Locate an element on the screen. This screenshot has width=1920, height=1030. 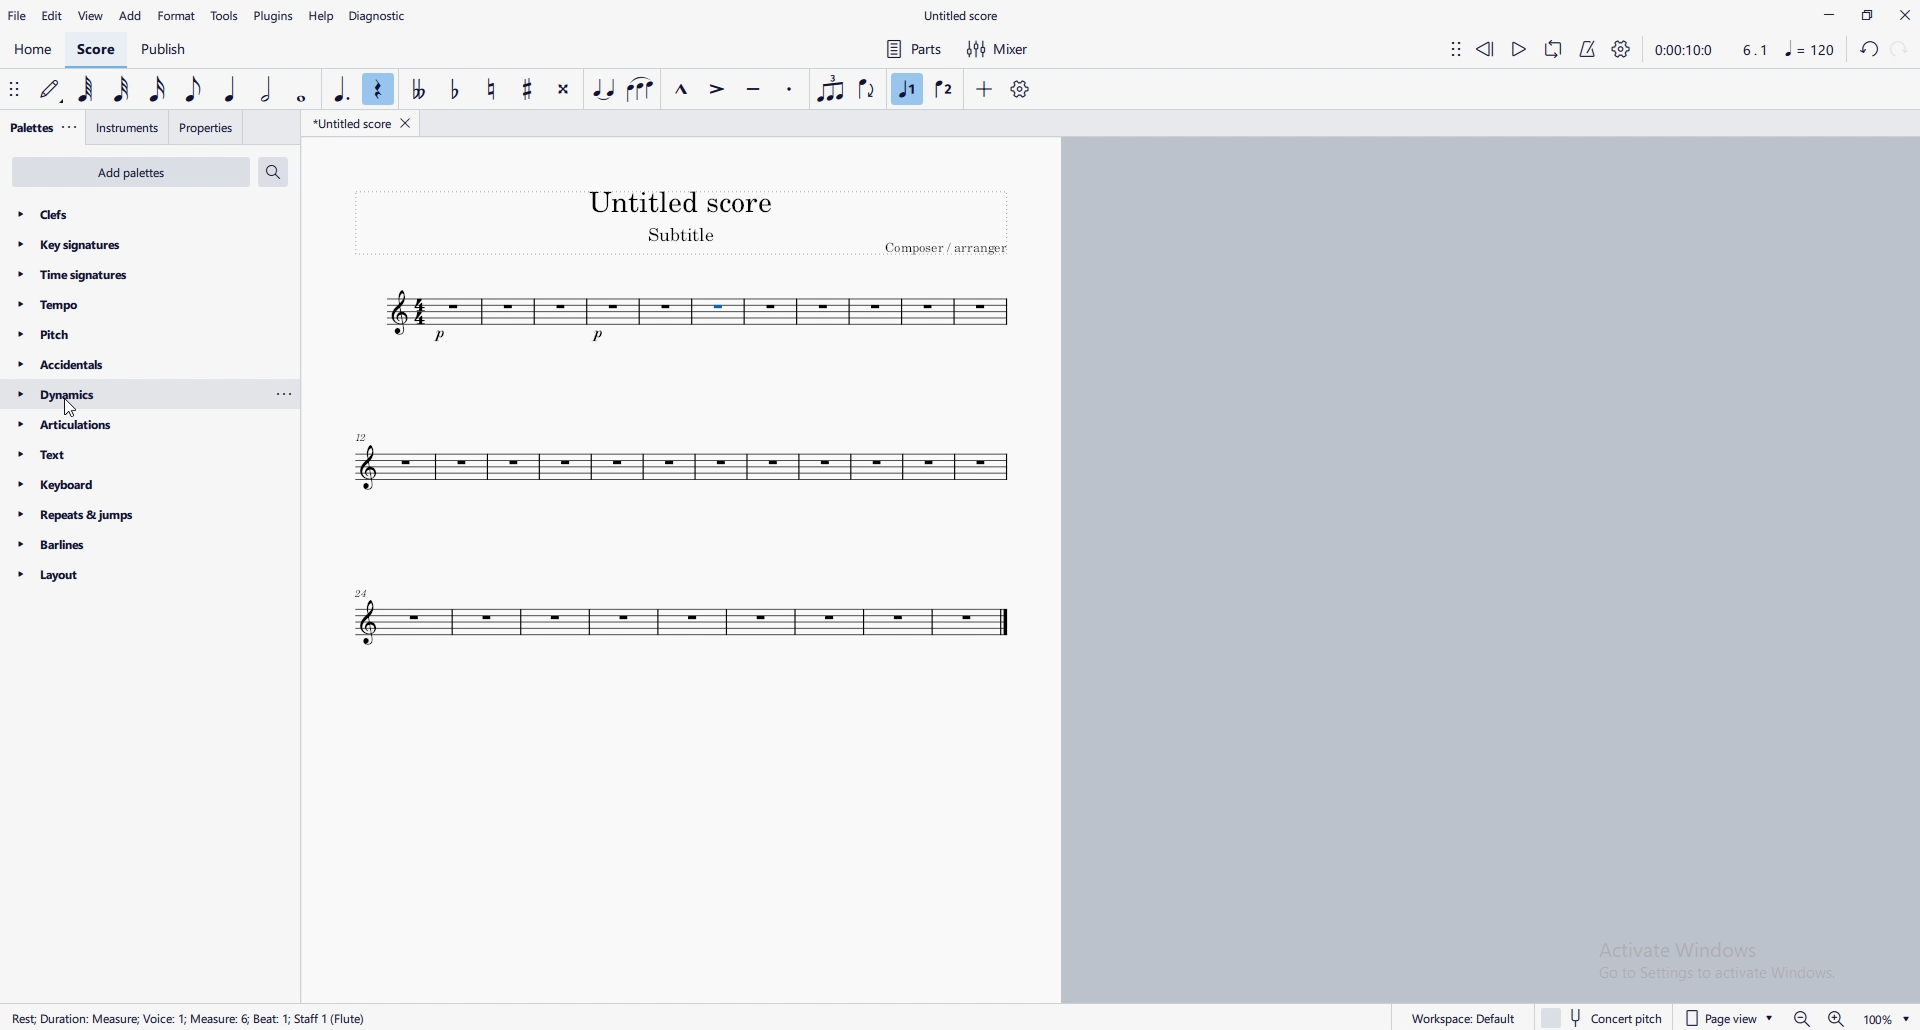
score is located at coordinates (99, 50).